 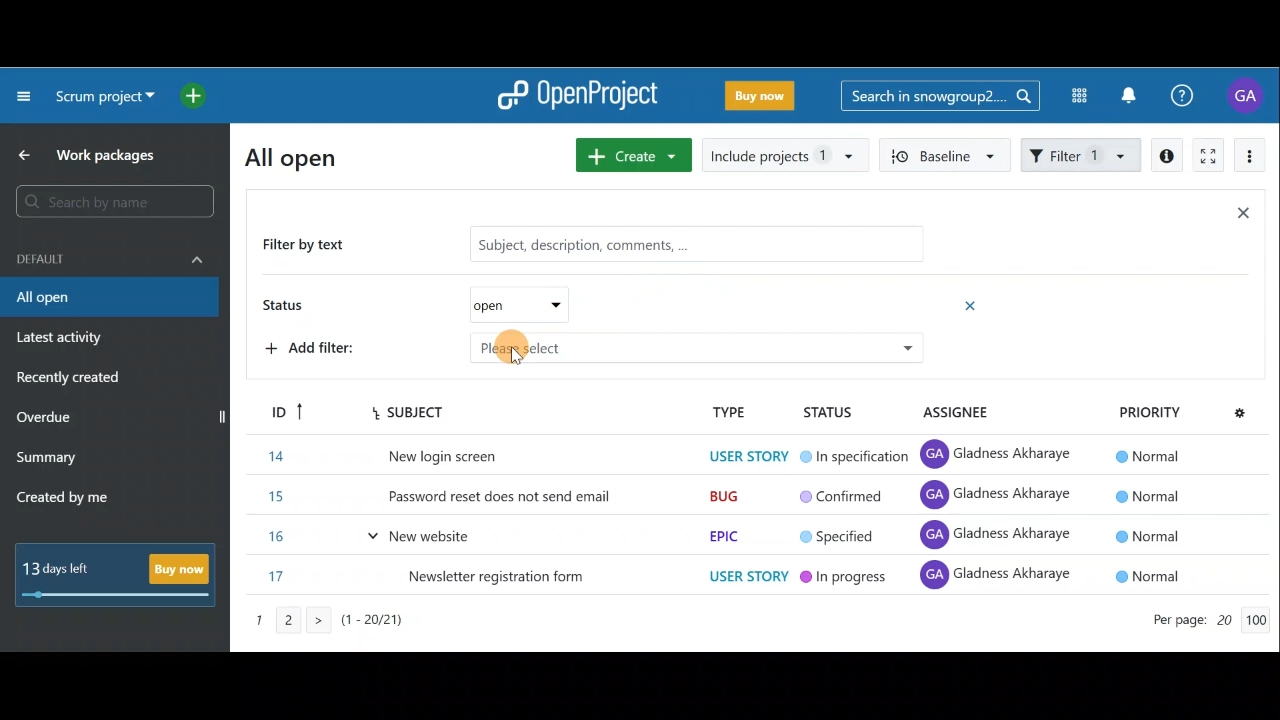 I want to click on Search bar, so click(x=113, y=205).